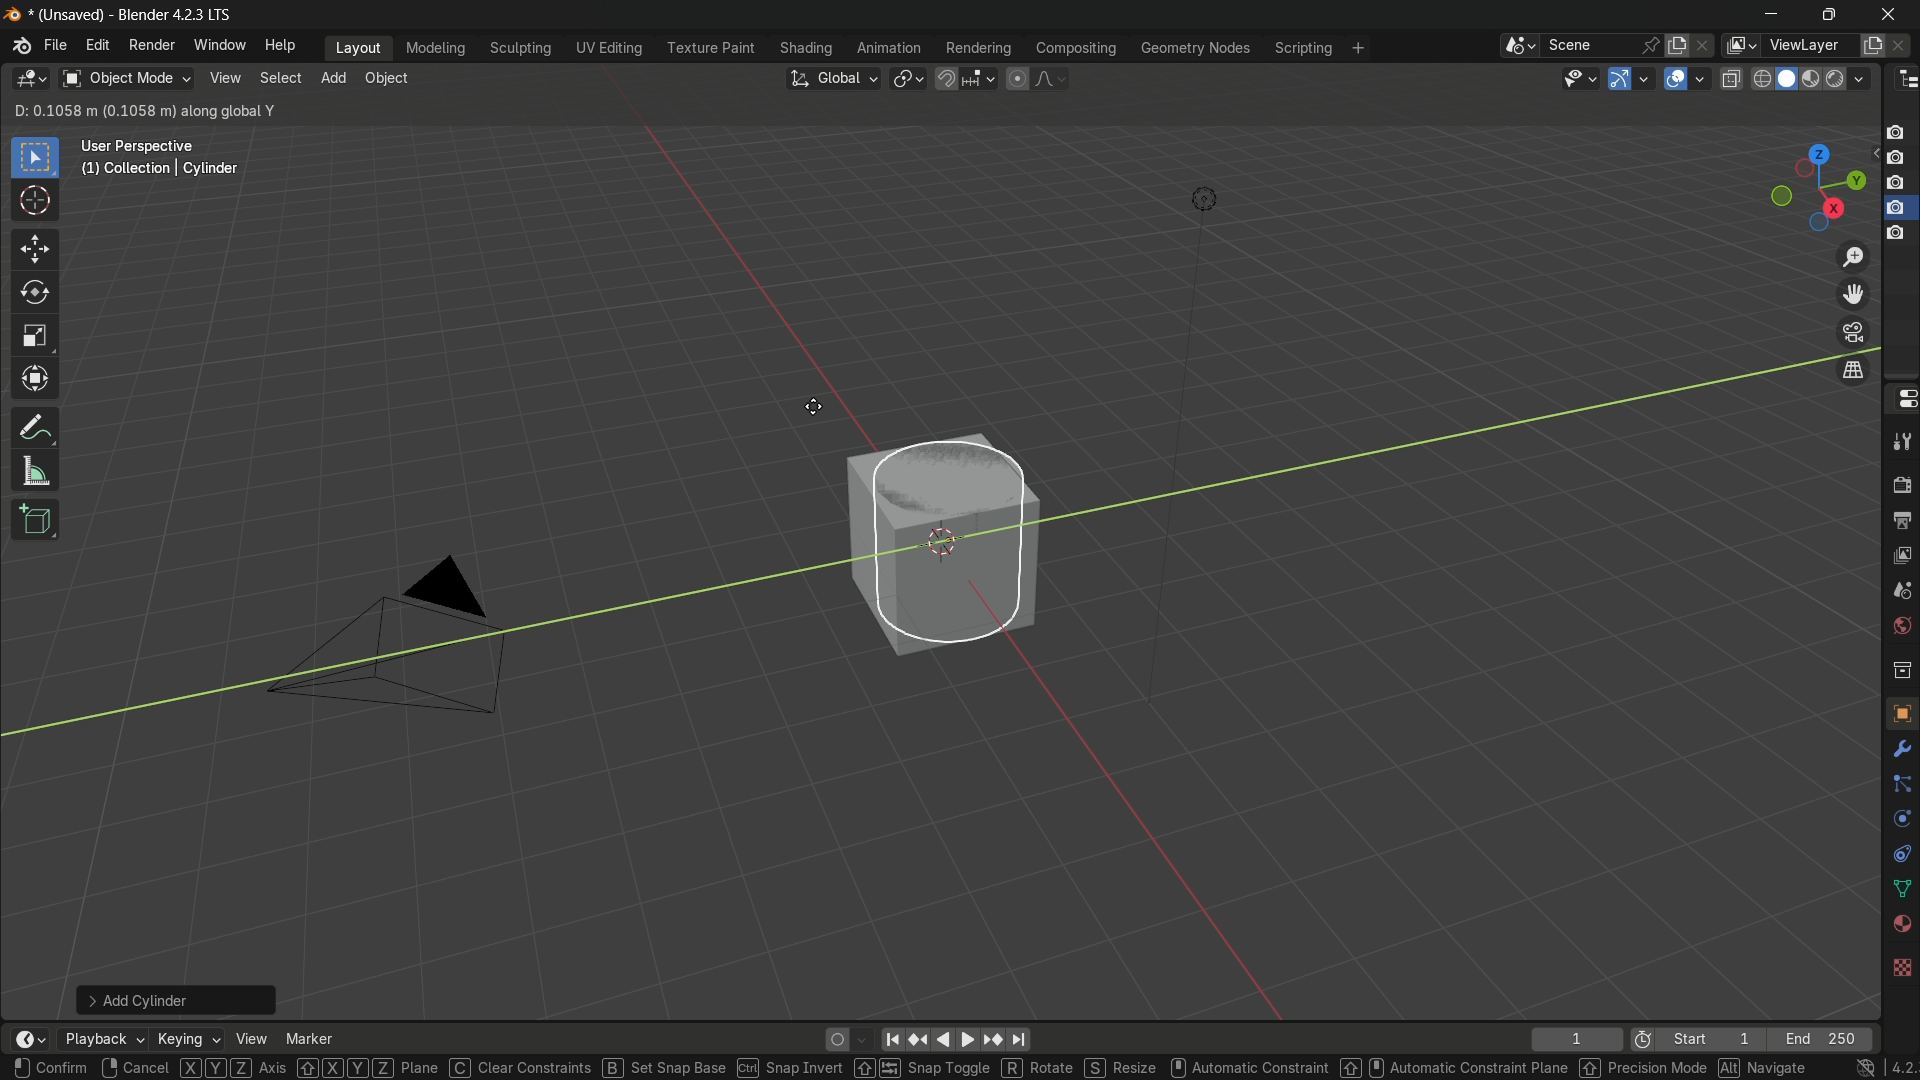 Image resolution: width=1920 pixels, height=1080 pixels. I want to click on capture, so click(1898, 183).